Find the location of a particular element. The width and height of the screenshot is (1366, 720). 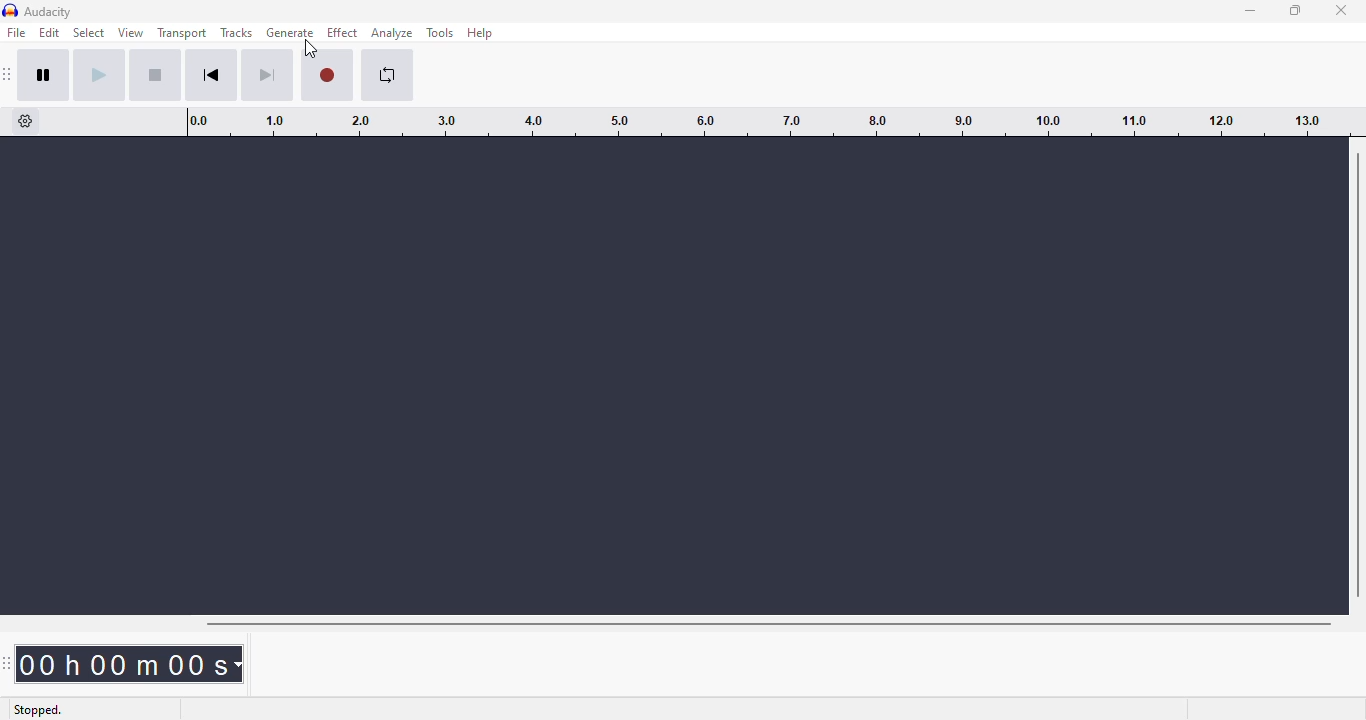

play is located at coordinates (98, 76).